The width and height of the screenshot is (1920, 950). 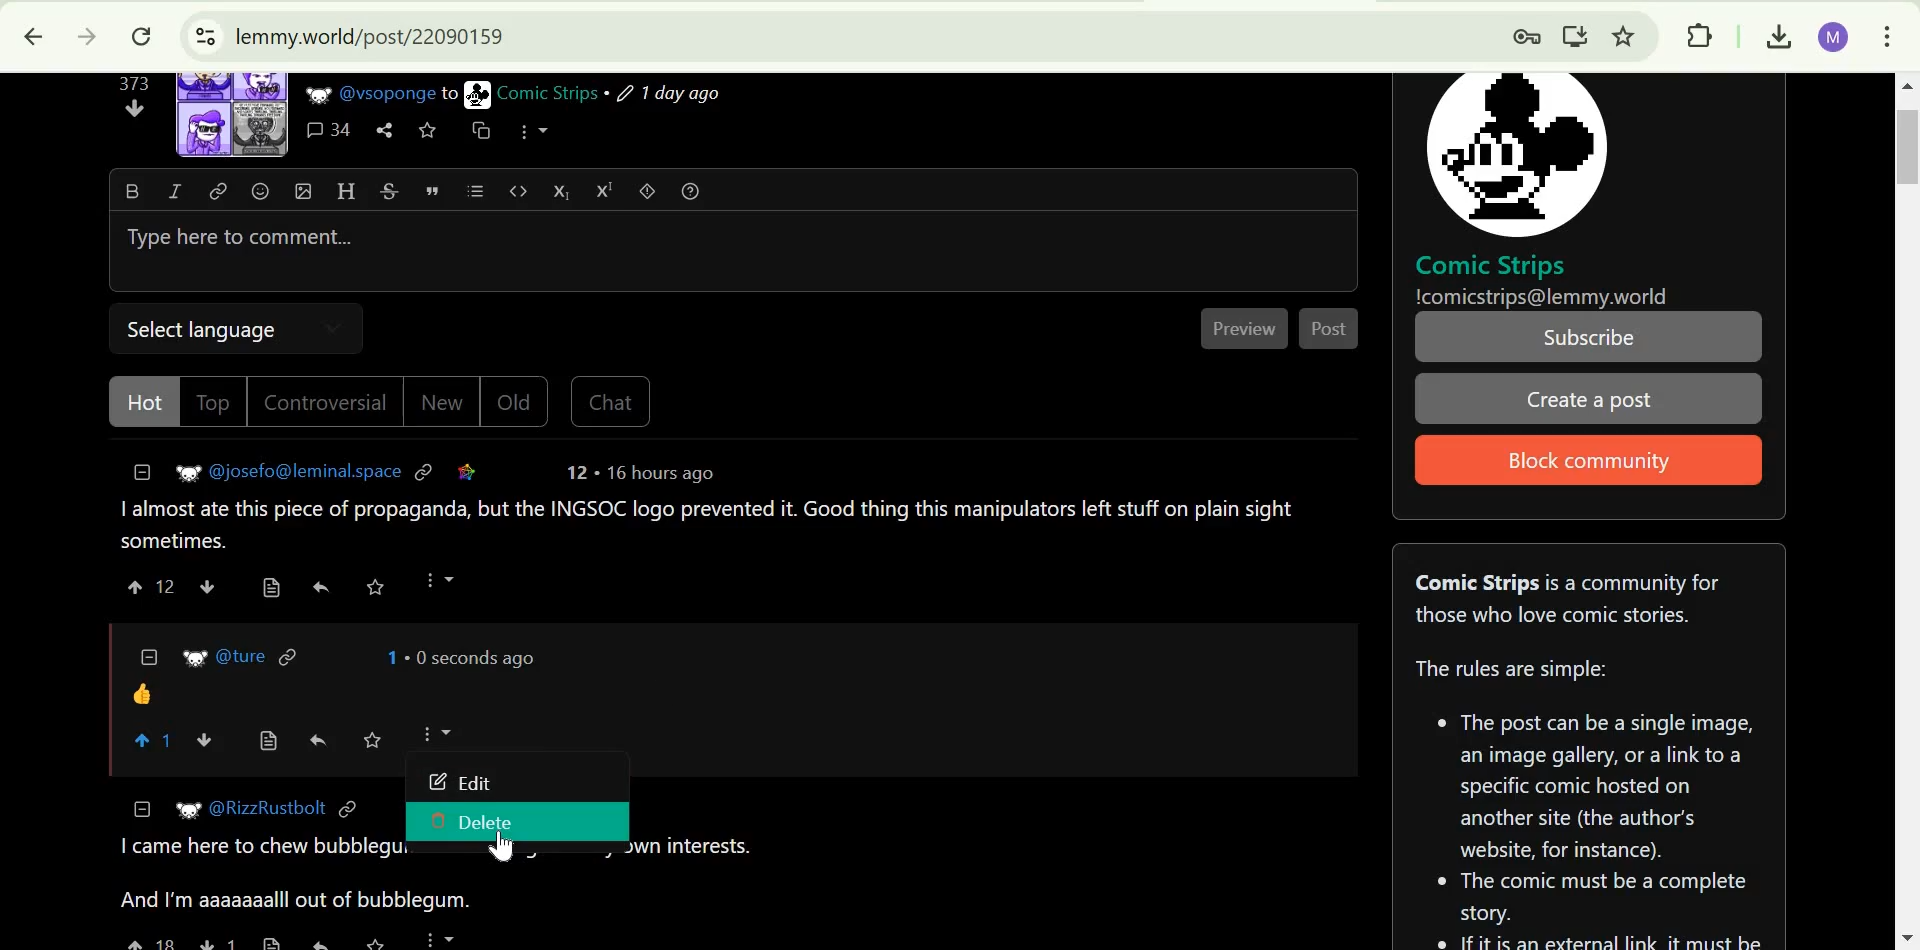 I want to click on more, so click(x=441, y=938).